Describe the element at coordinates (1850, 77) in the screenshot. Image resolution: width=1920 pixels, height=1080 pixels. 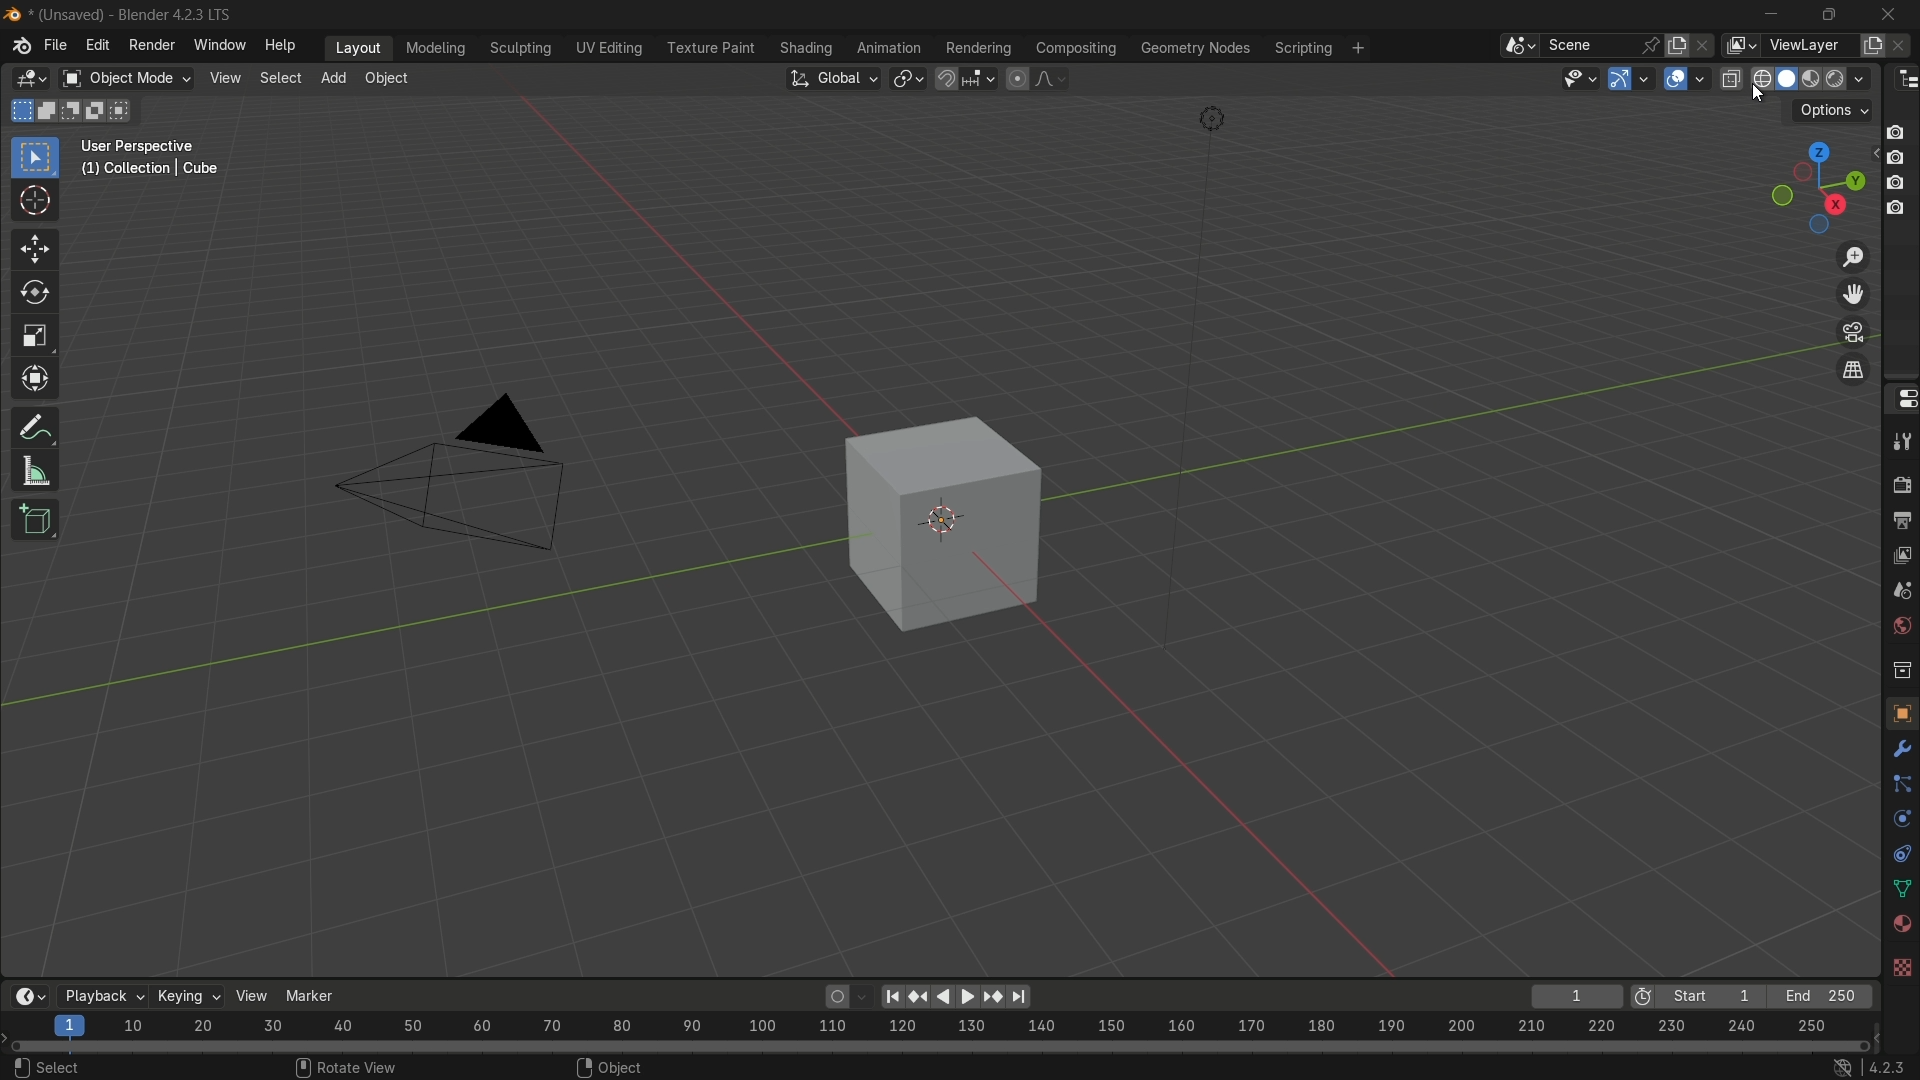
I see `rendered mode` at that location.